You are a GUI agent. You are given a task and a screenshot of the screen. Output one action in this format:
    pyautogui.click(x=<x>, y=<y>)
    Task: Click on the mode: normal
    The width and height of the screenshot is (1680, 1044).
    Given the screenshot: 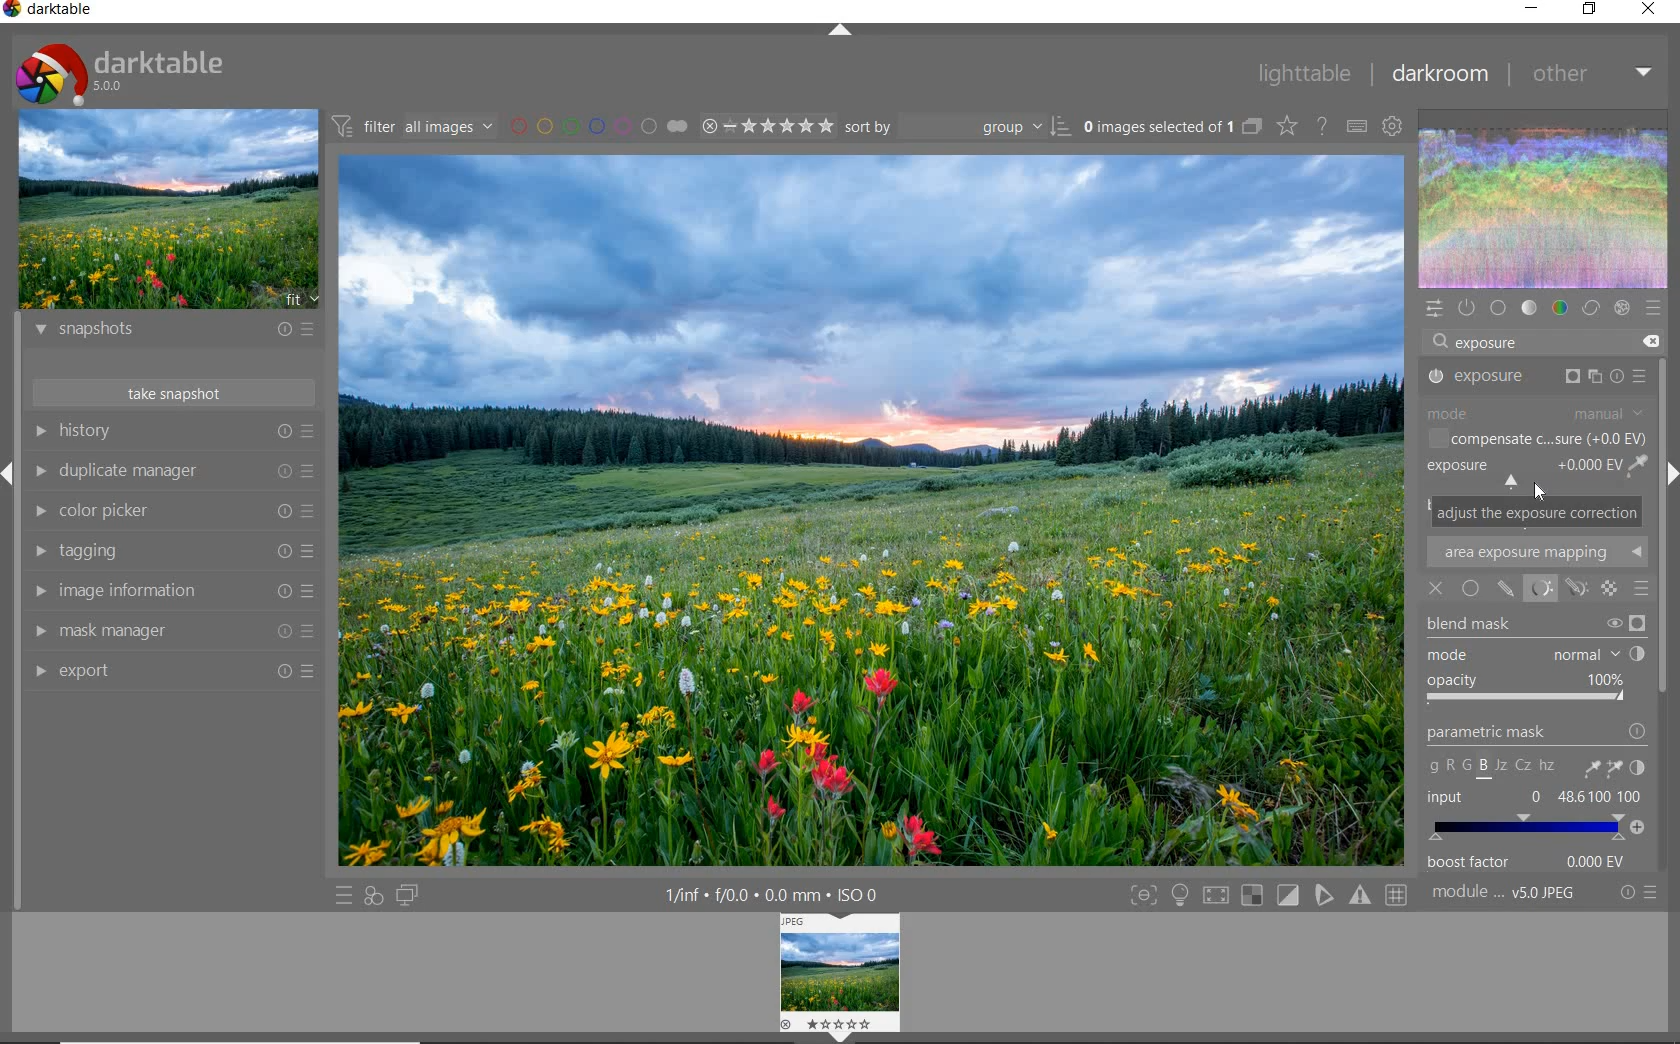 What is the action you would take?
    pyautogui.click(x=1535, y=655)
    